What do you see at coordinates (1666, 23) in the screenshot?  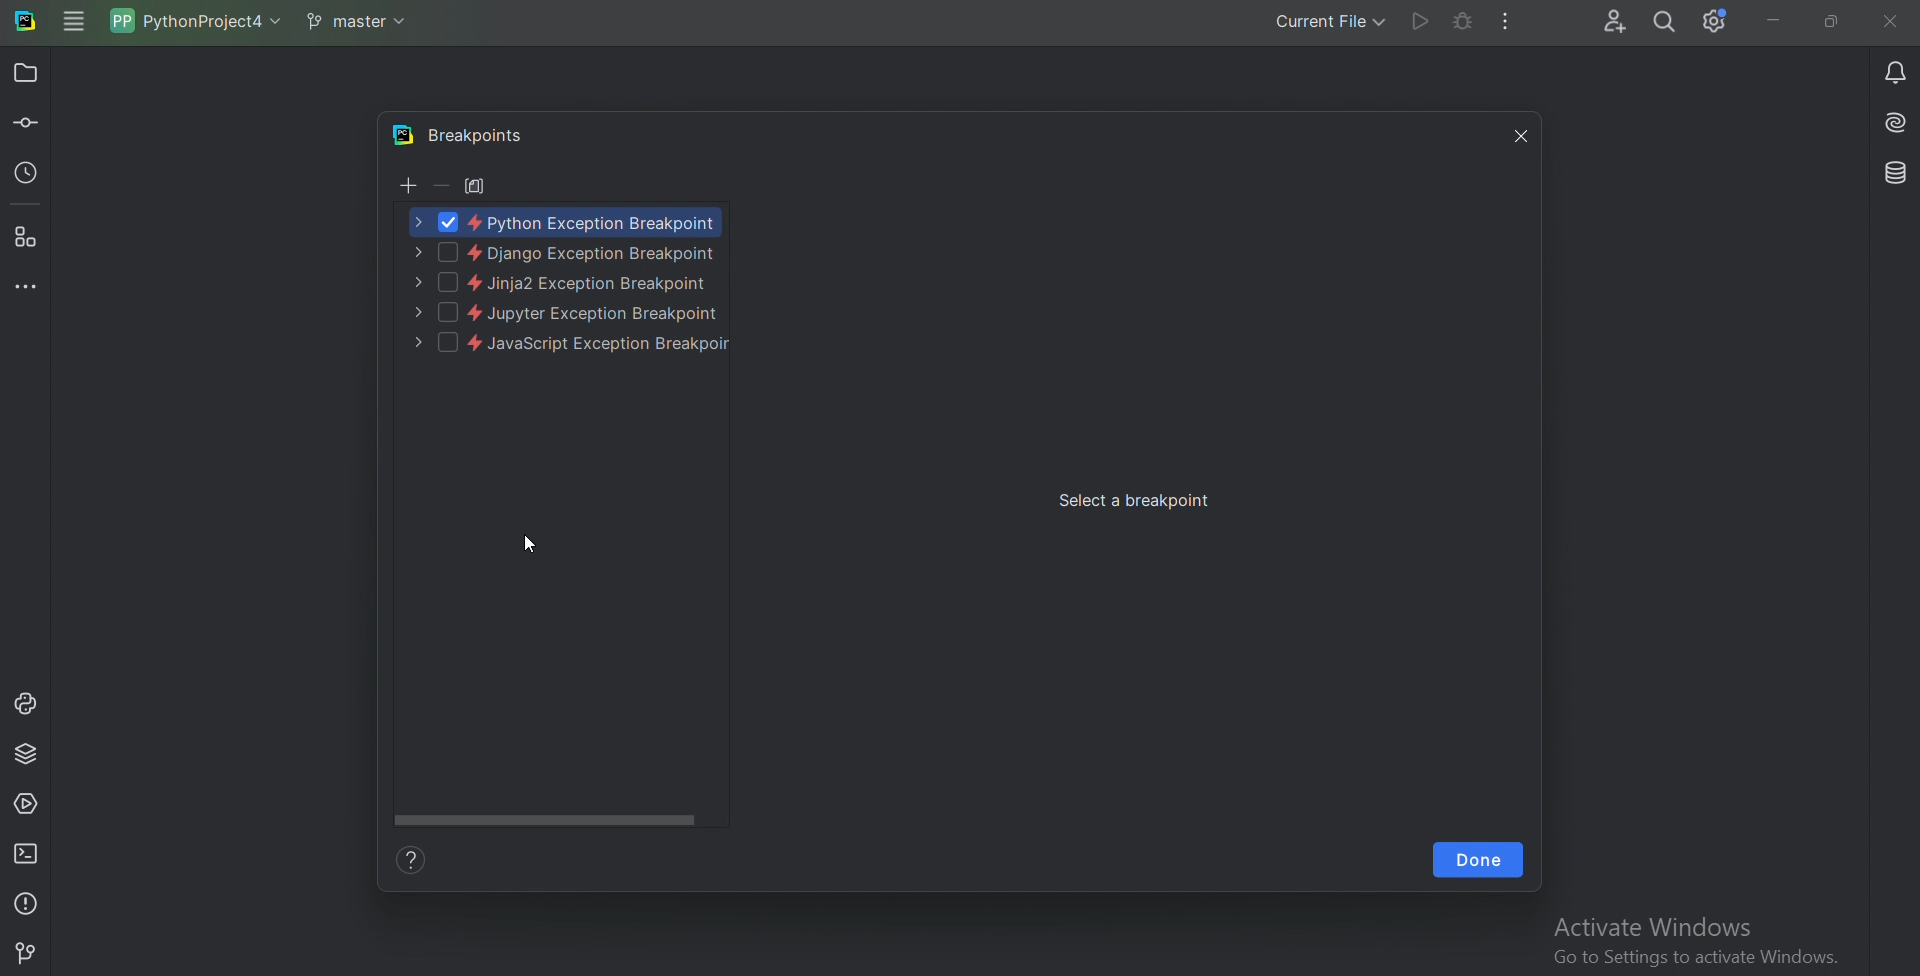 I see `Search everywhere` at bounding box center [1666, 23].